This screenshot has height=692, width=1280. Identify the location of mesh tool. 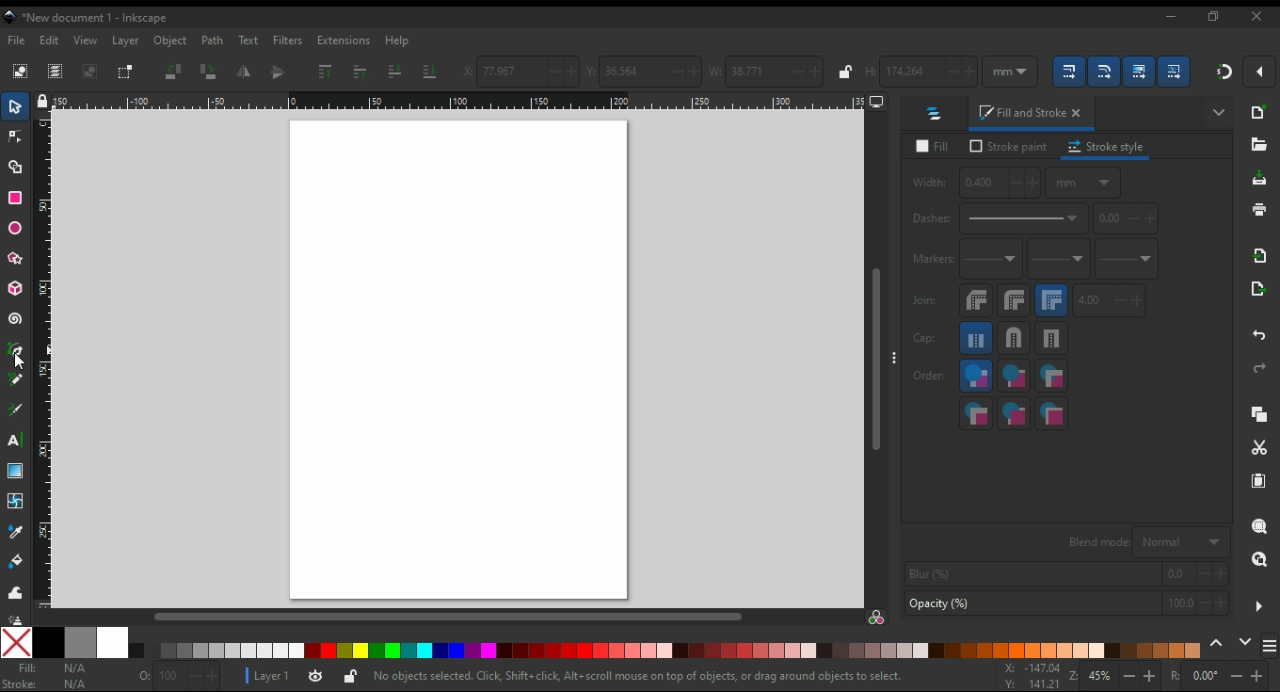
(14, 501).